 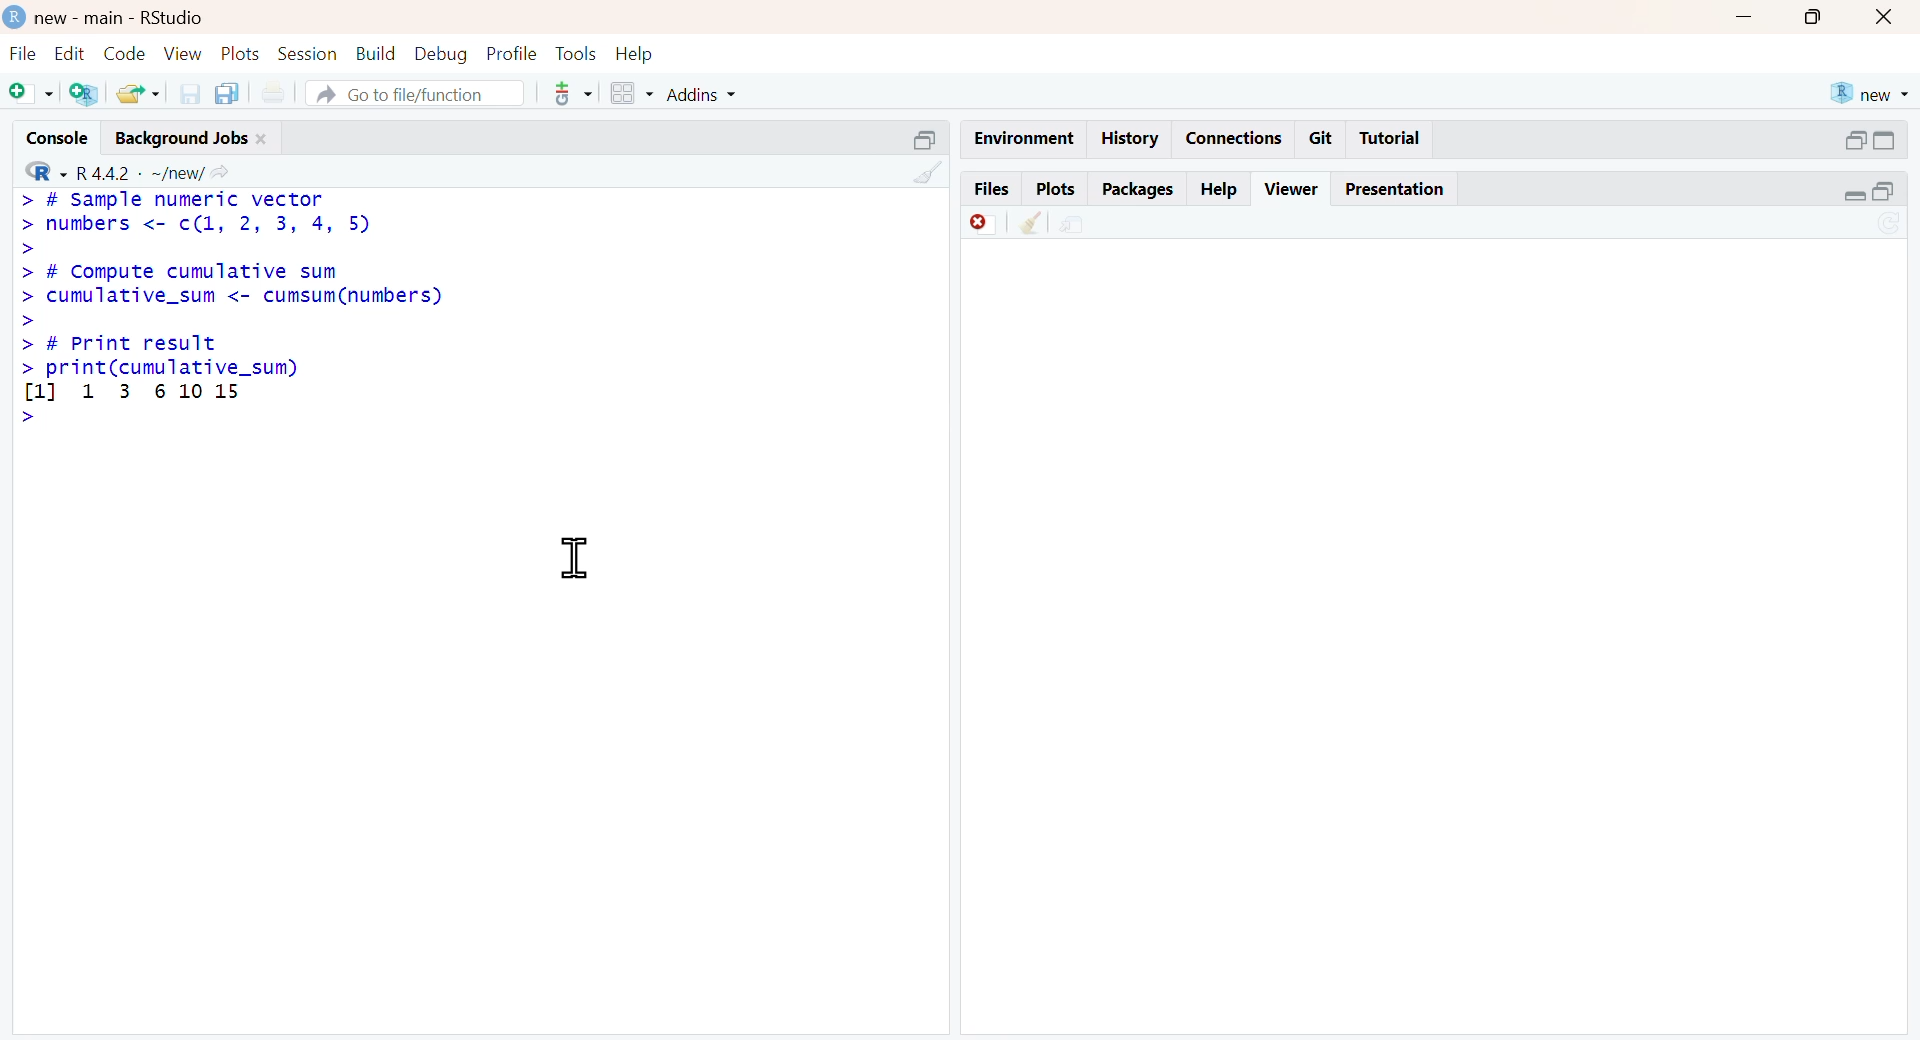 I want to click on addins, so click(x=701, y=94).